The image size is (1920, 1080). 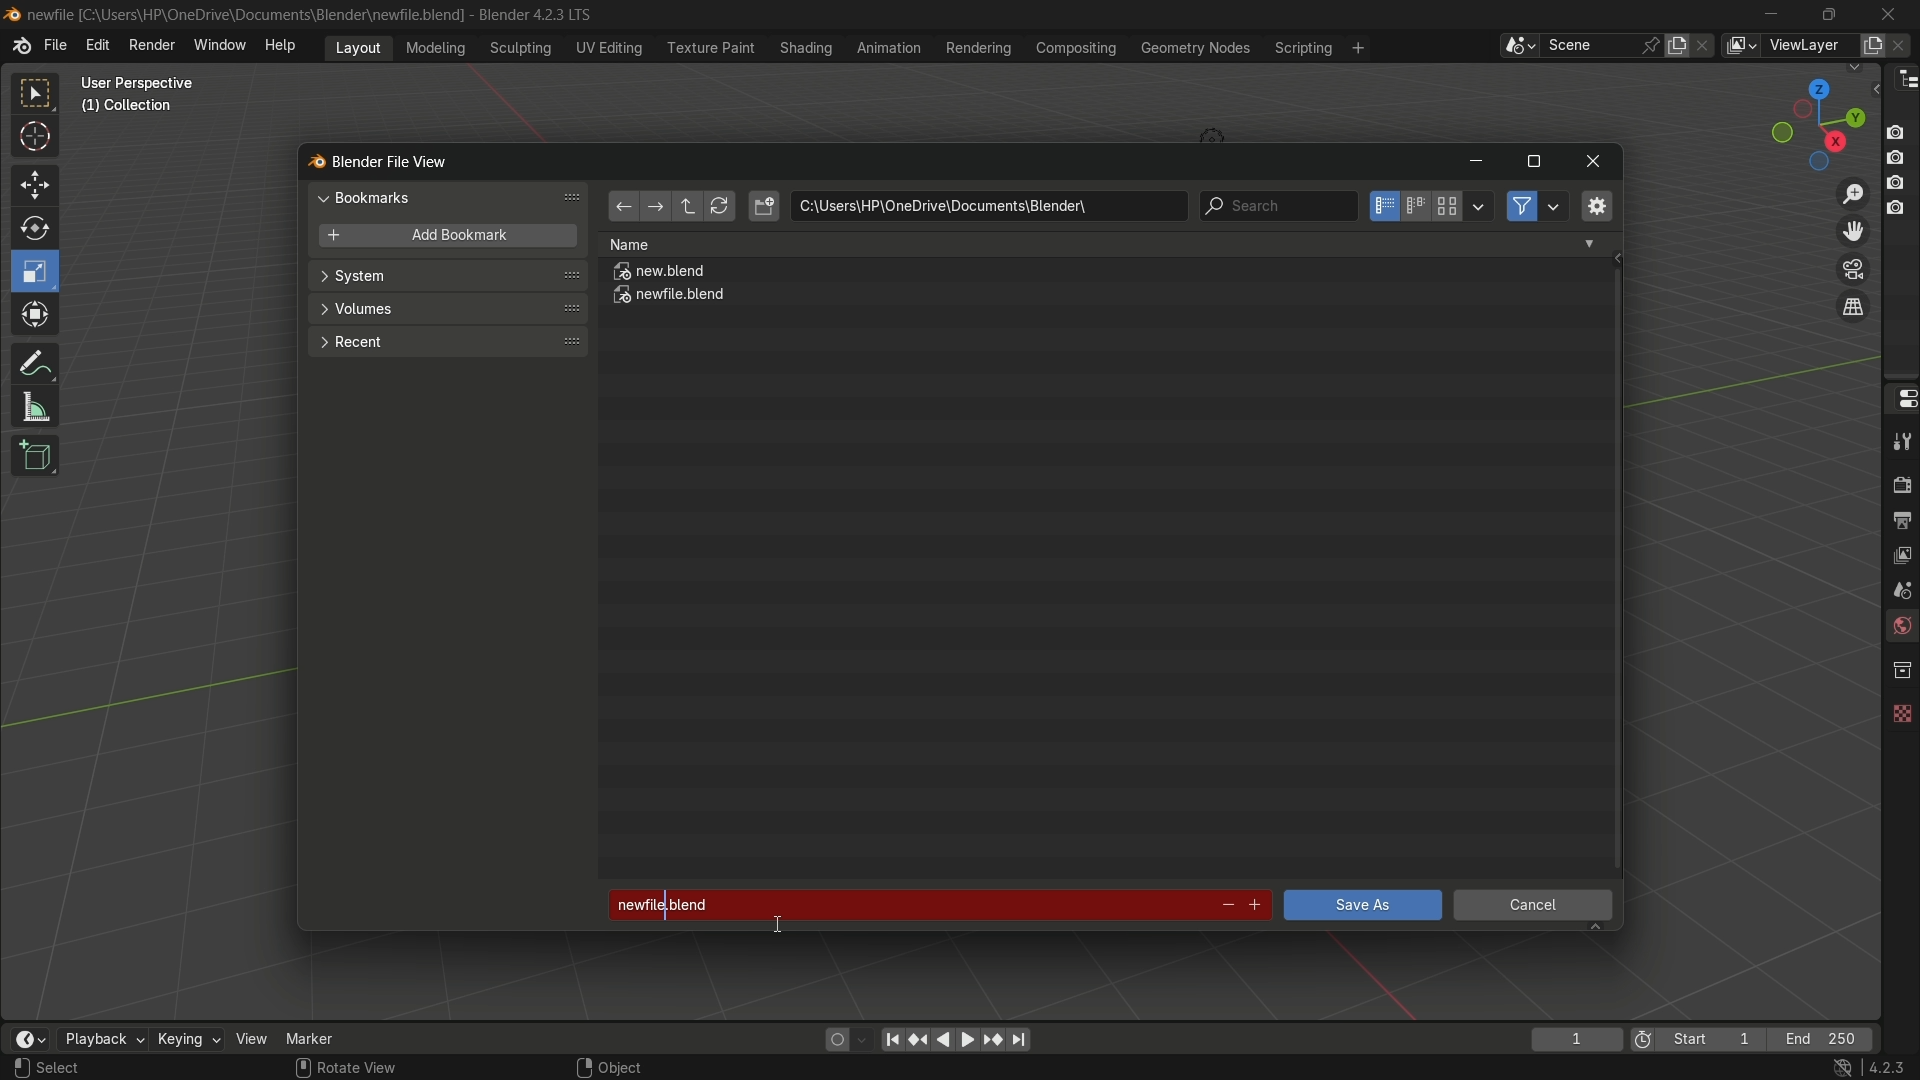 What do you see at coordinates (187, 1041) in the screenshot?
I see `keying` at bounding box center [187, 1041].